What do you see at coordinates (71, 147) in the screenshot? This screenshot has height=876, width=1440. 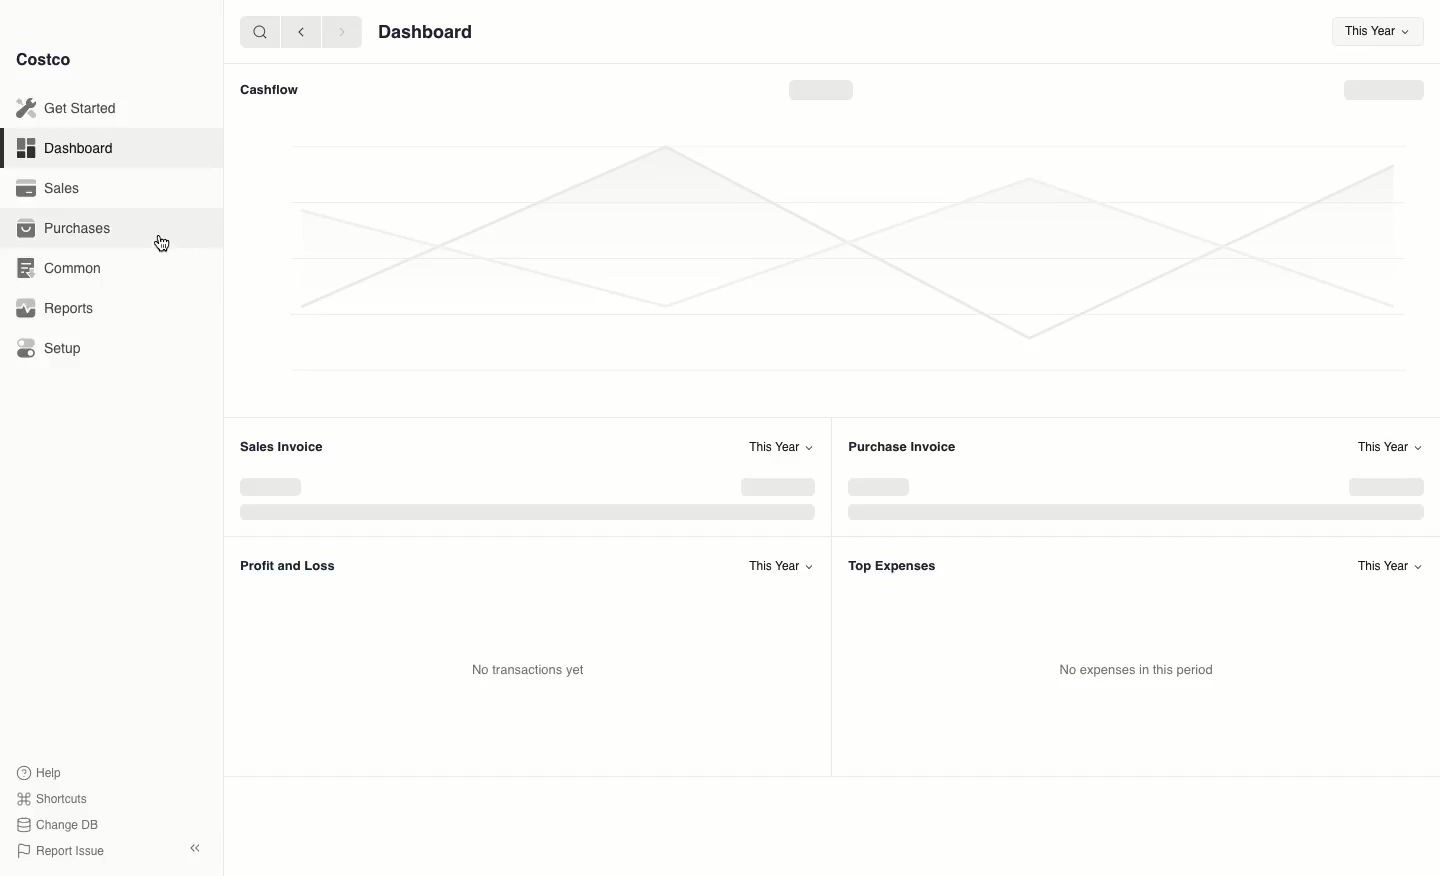 I see `Dashboard` at bounding box center [71, 147].